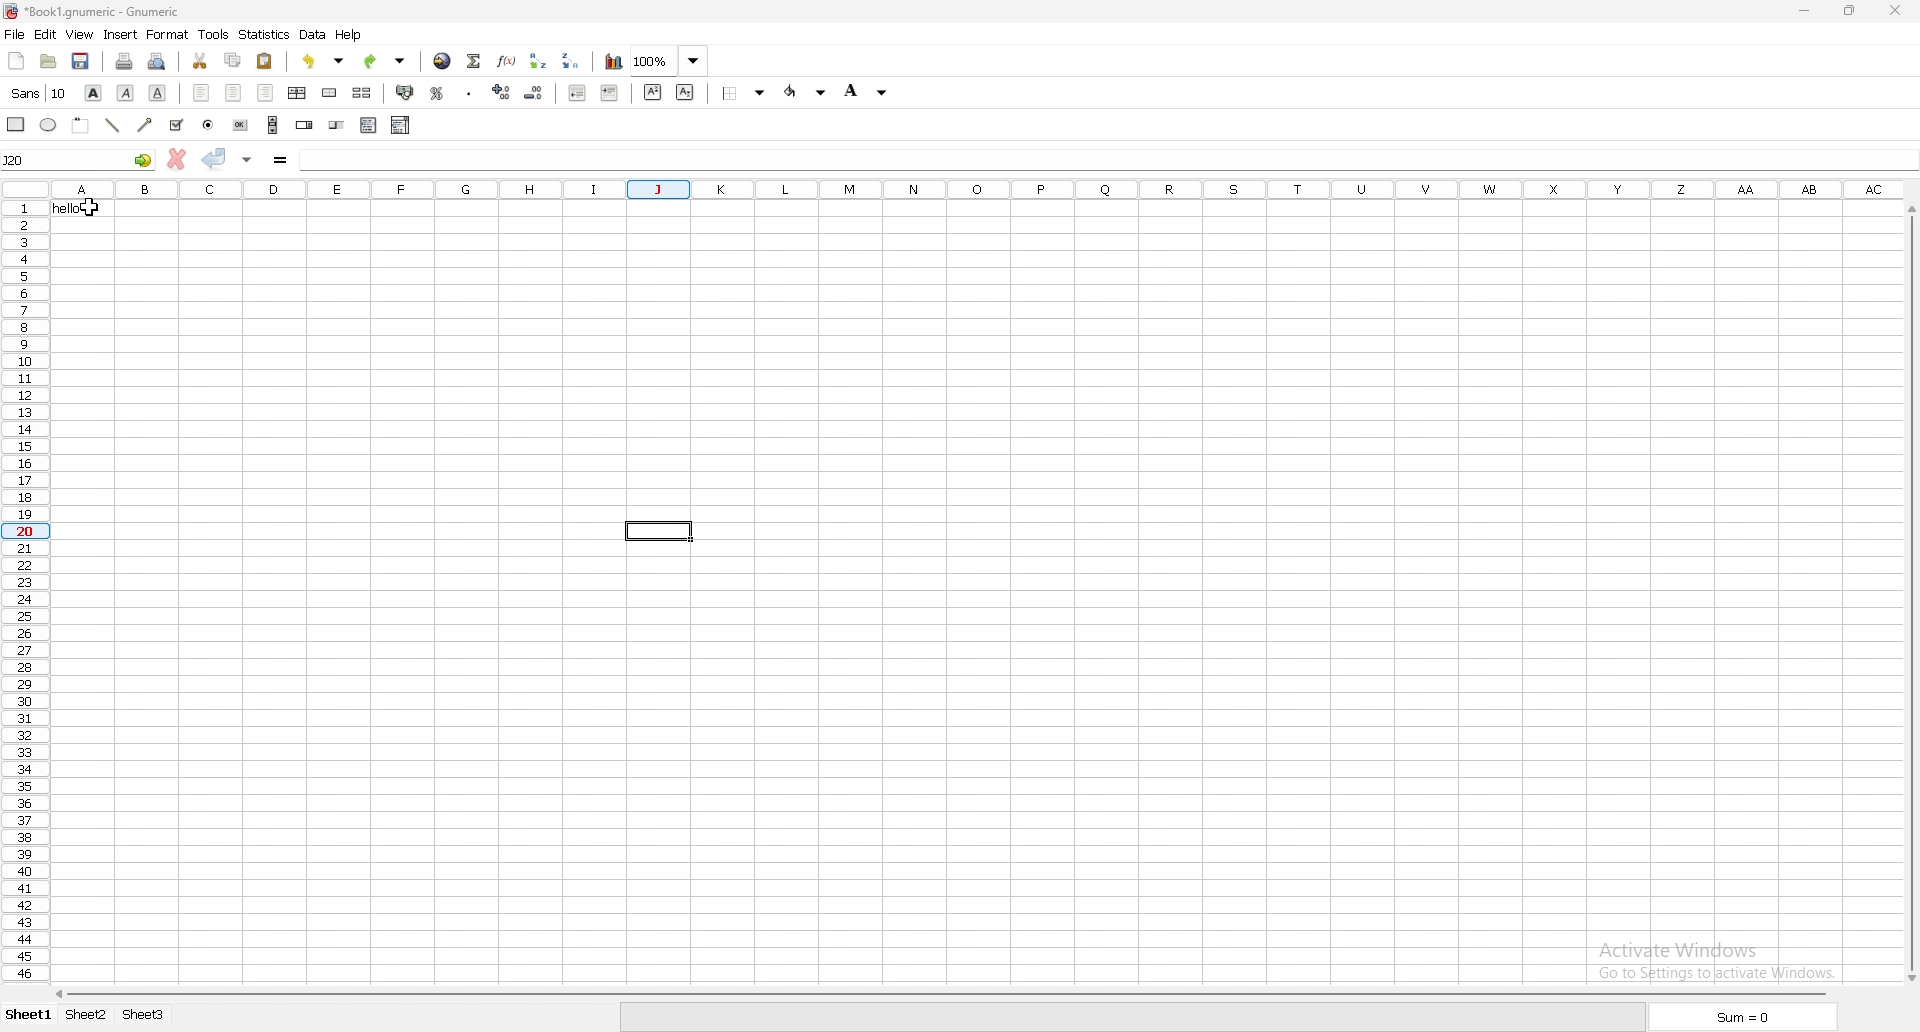 This screenshot has width=1920, height=1032. I want to click on border, so click(744, 92).